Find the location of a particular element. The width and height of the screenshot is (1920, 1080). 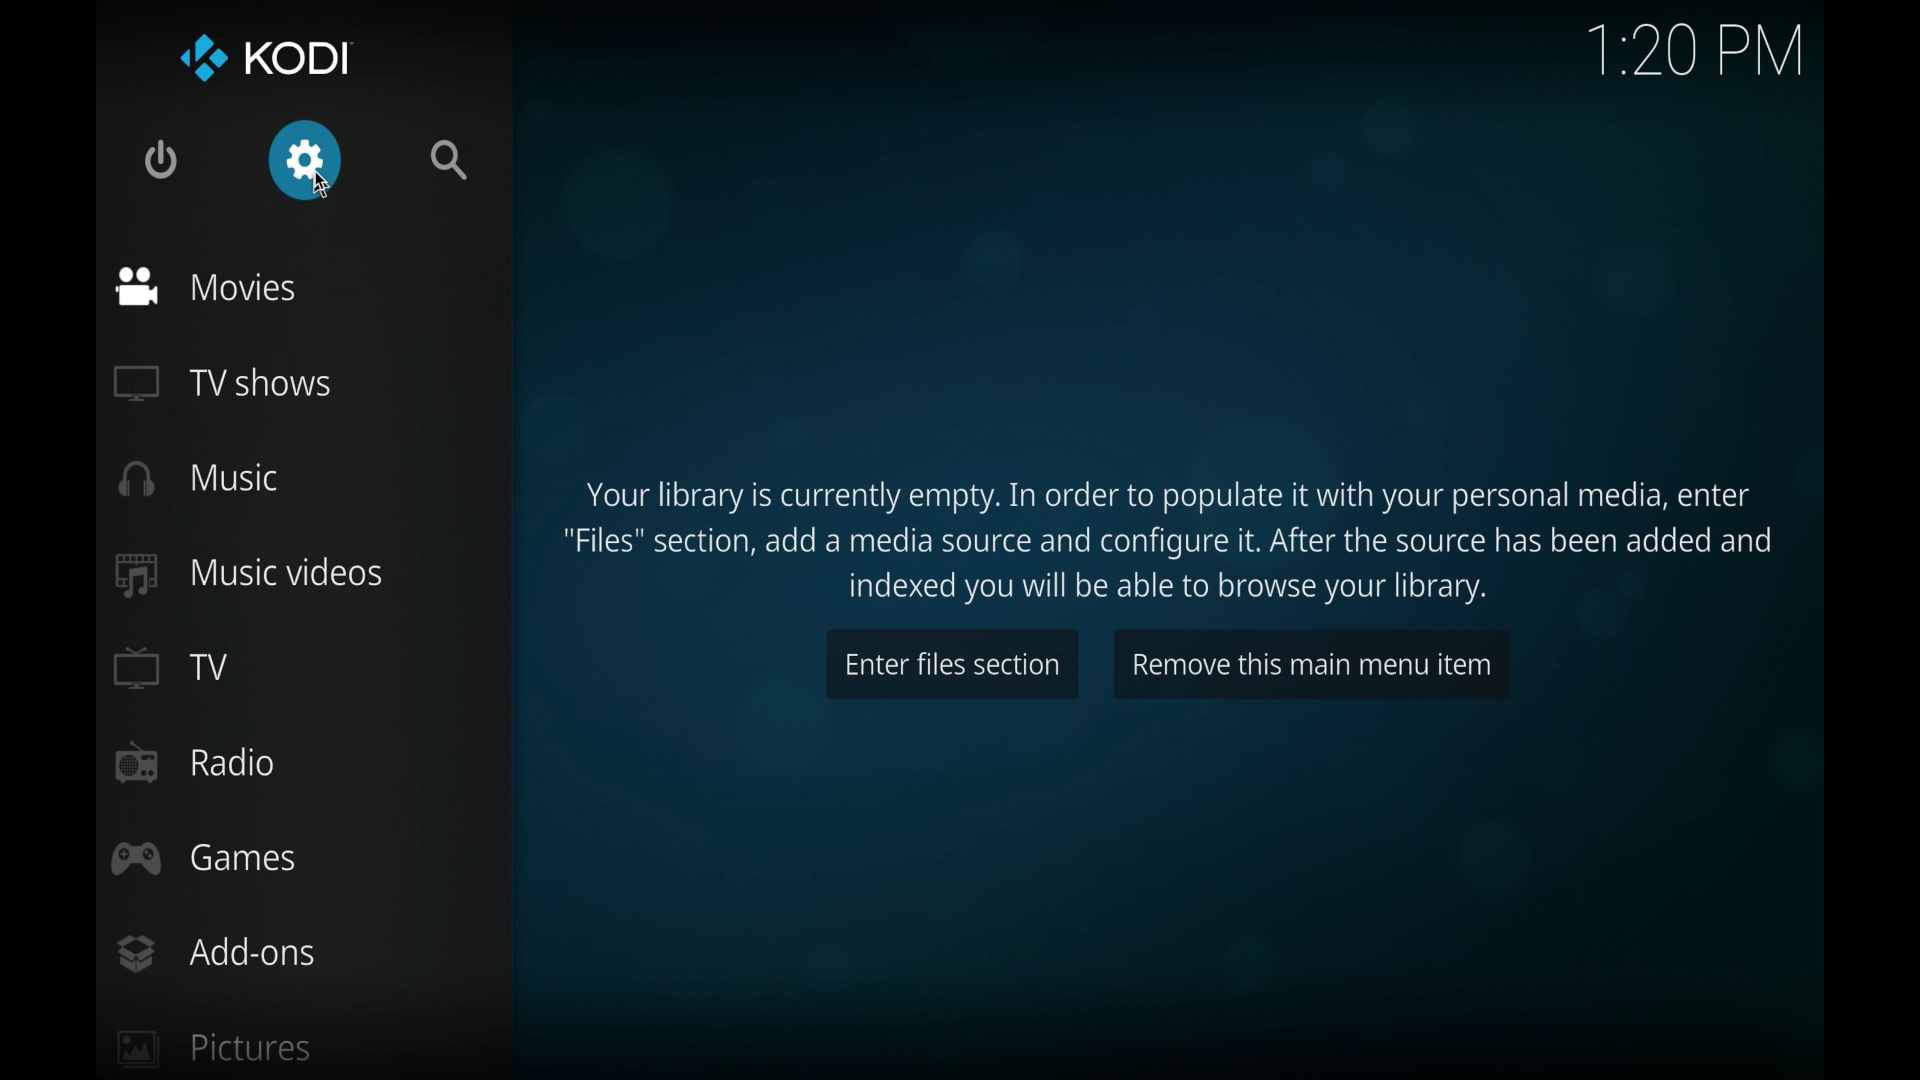

movies is located at coordinates (205, 286).